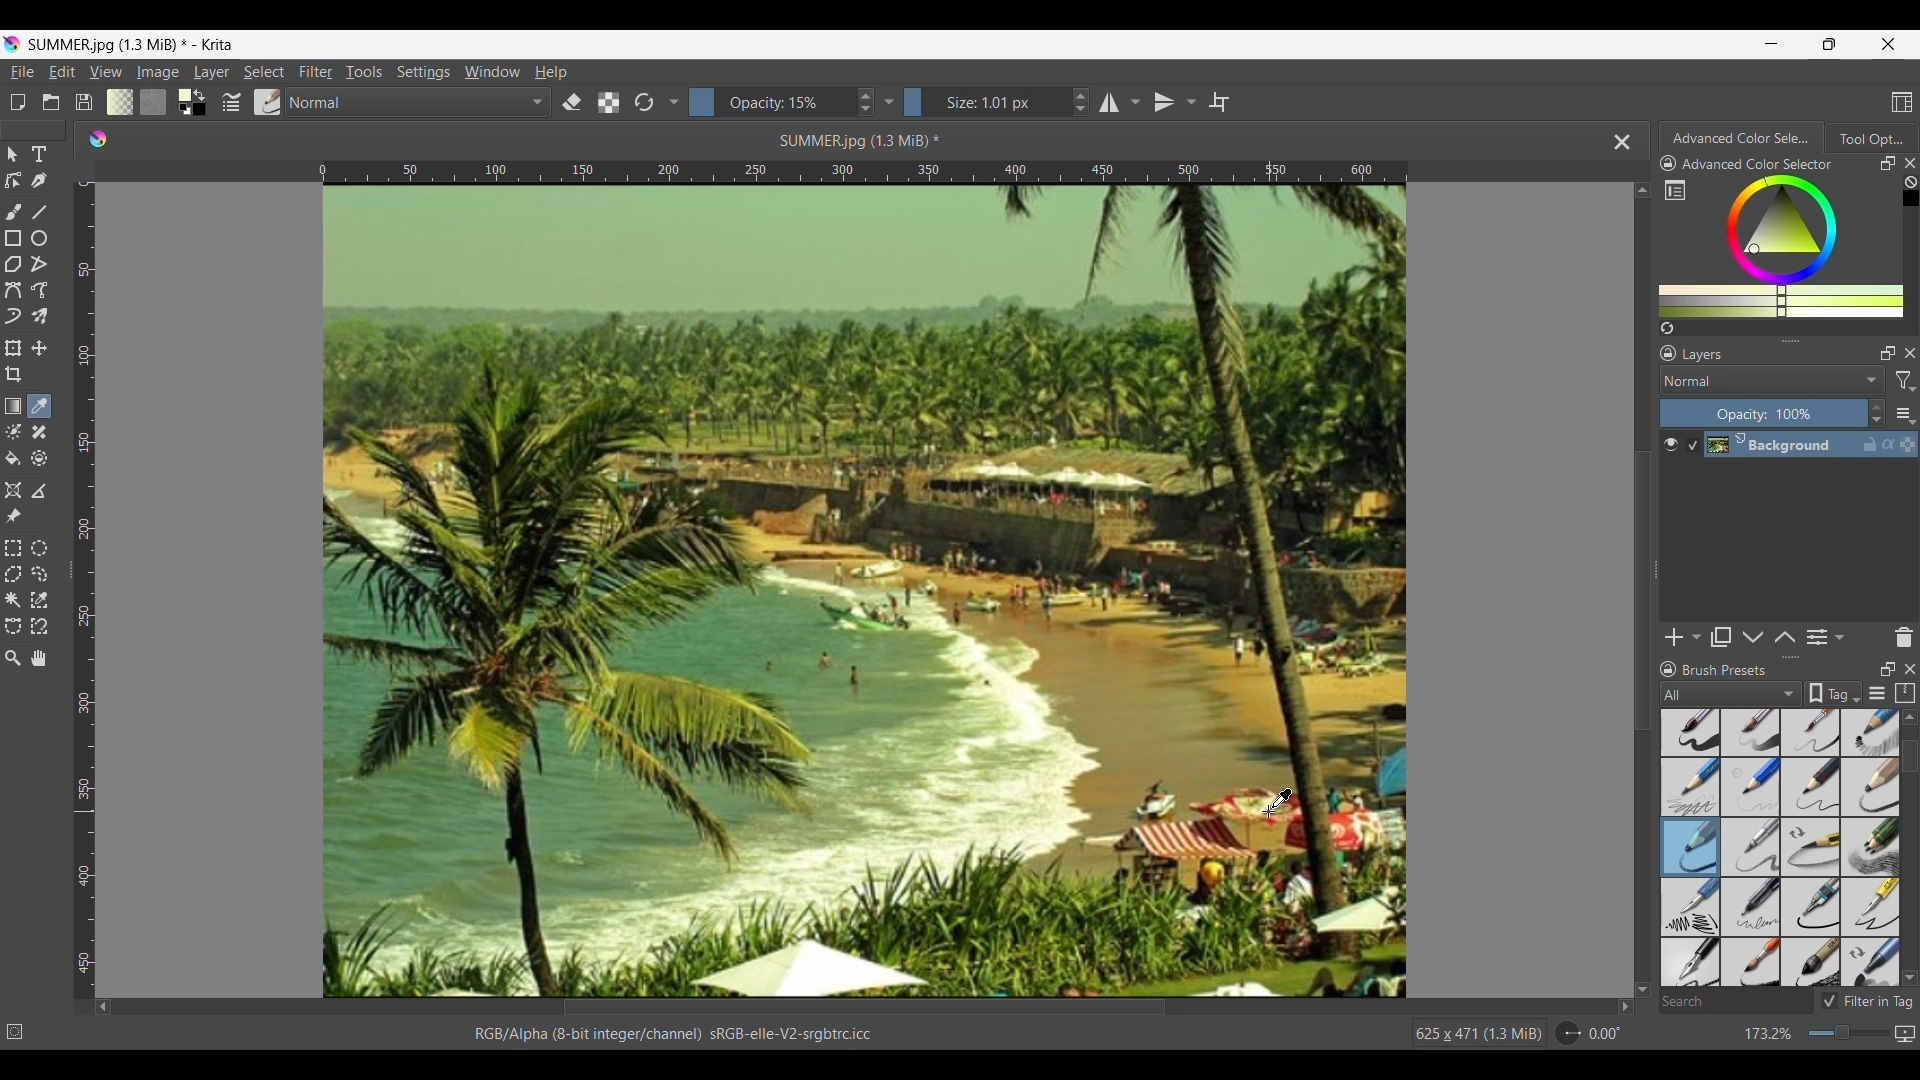 The image size is (1920, 1080). I want to click on Quick slide to top, so click(1642, 190).